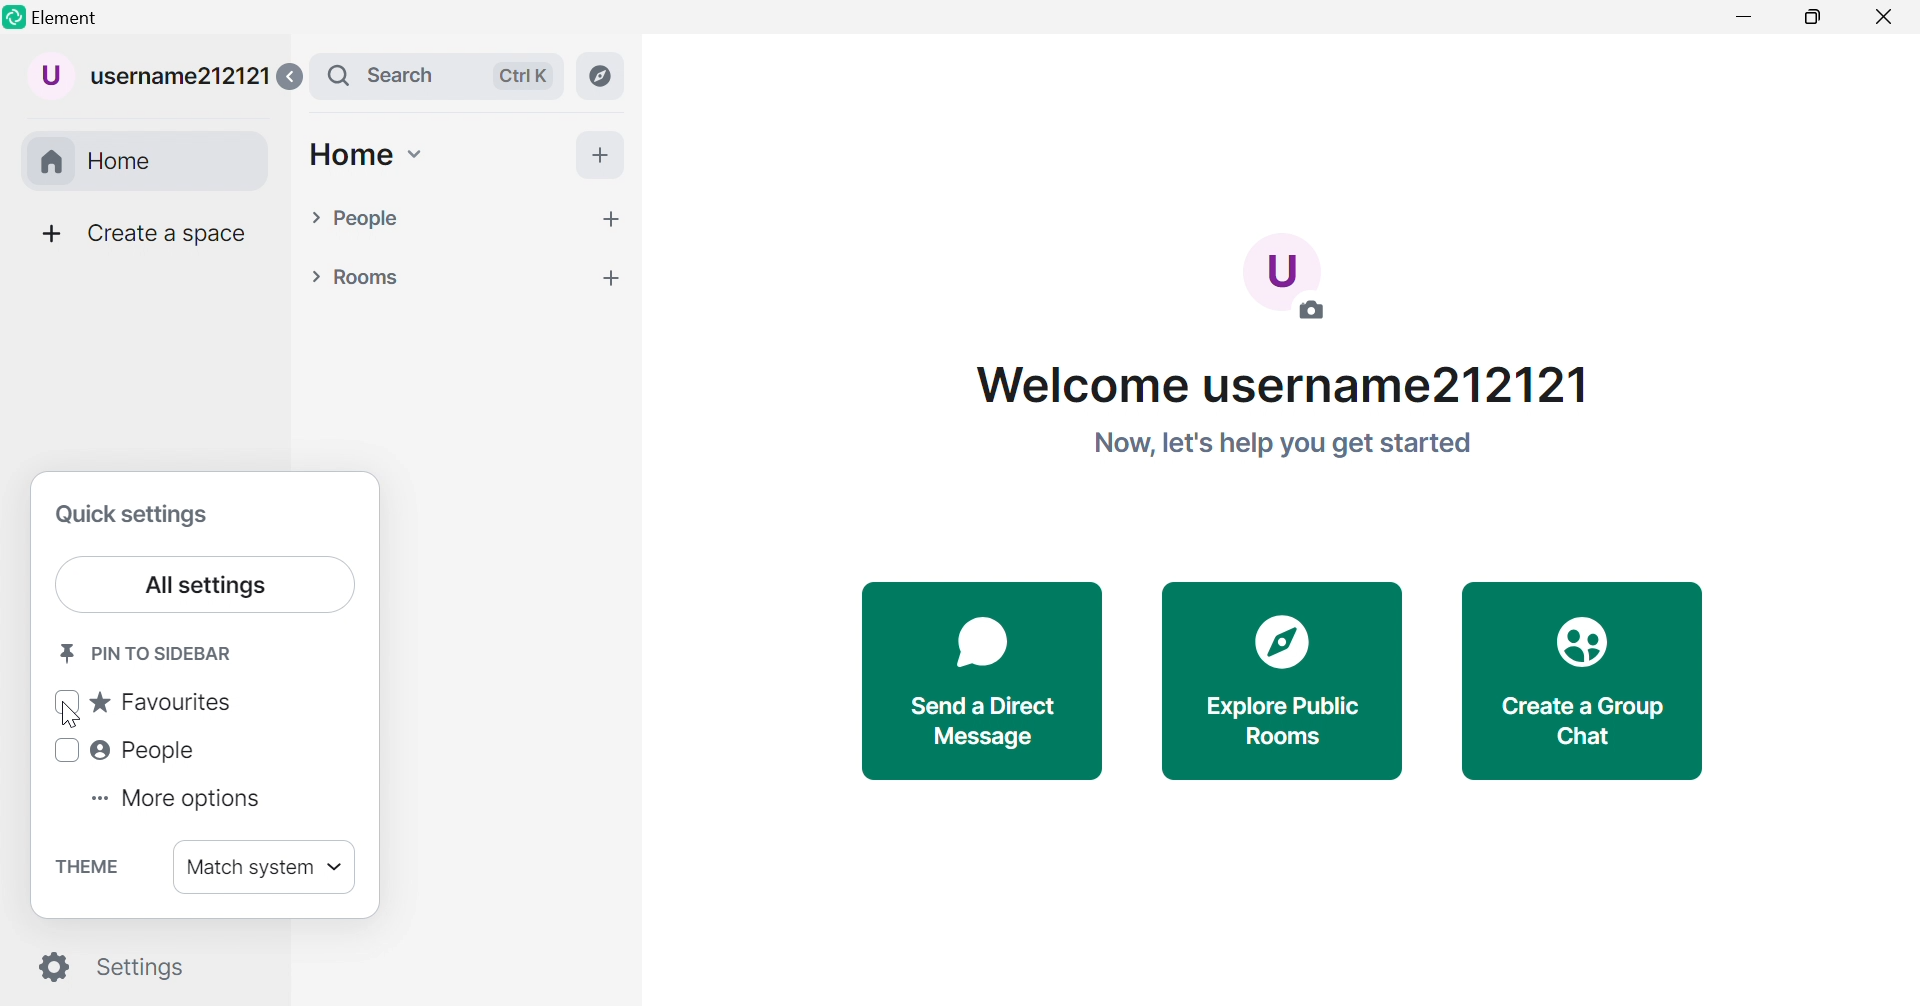 The image size is (1920, 1006). Describe the element at coordinates (151, 162) in the screenshot. I see `Home` at that location.